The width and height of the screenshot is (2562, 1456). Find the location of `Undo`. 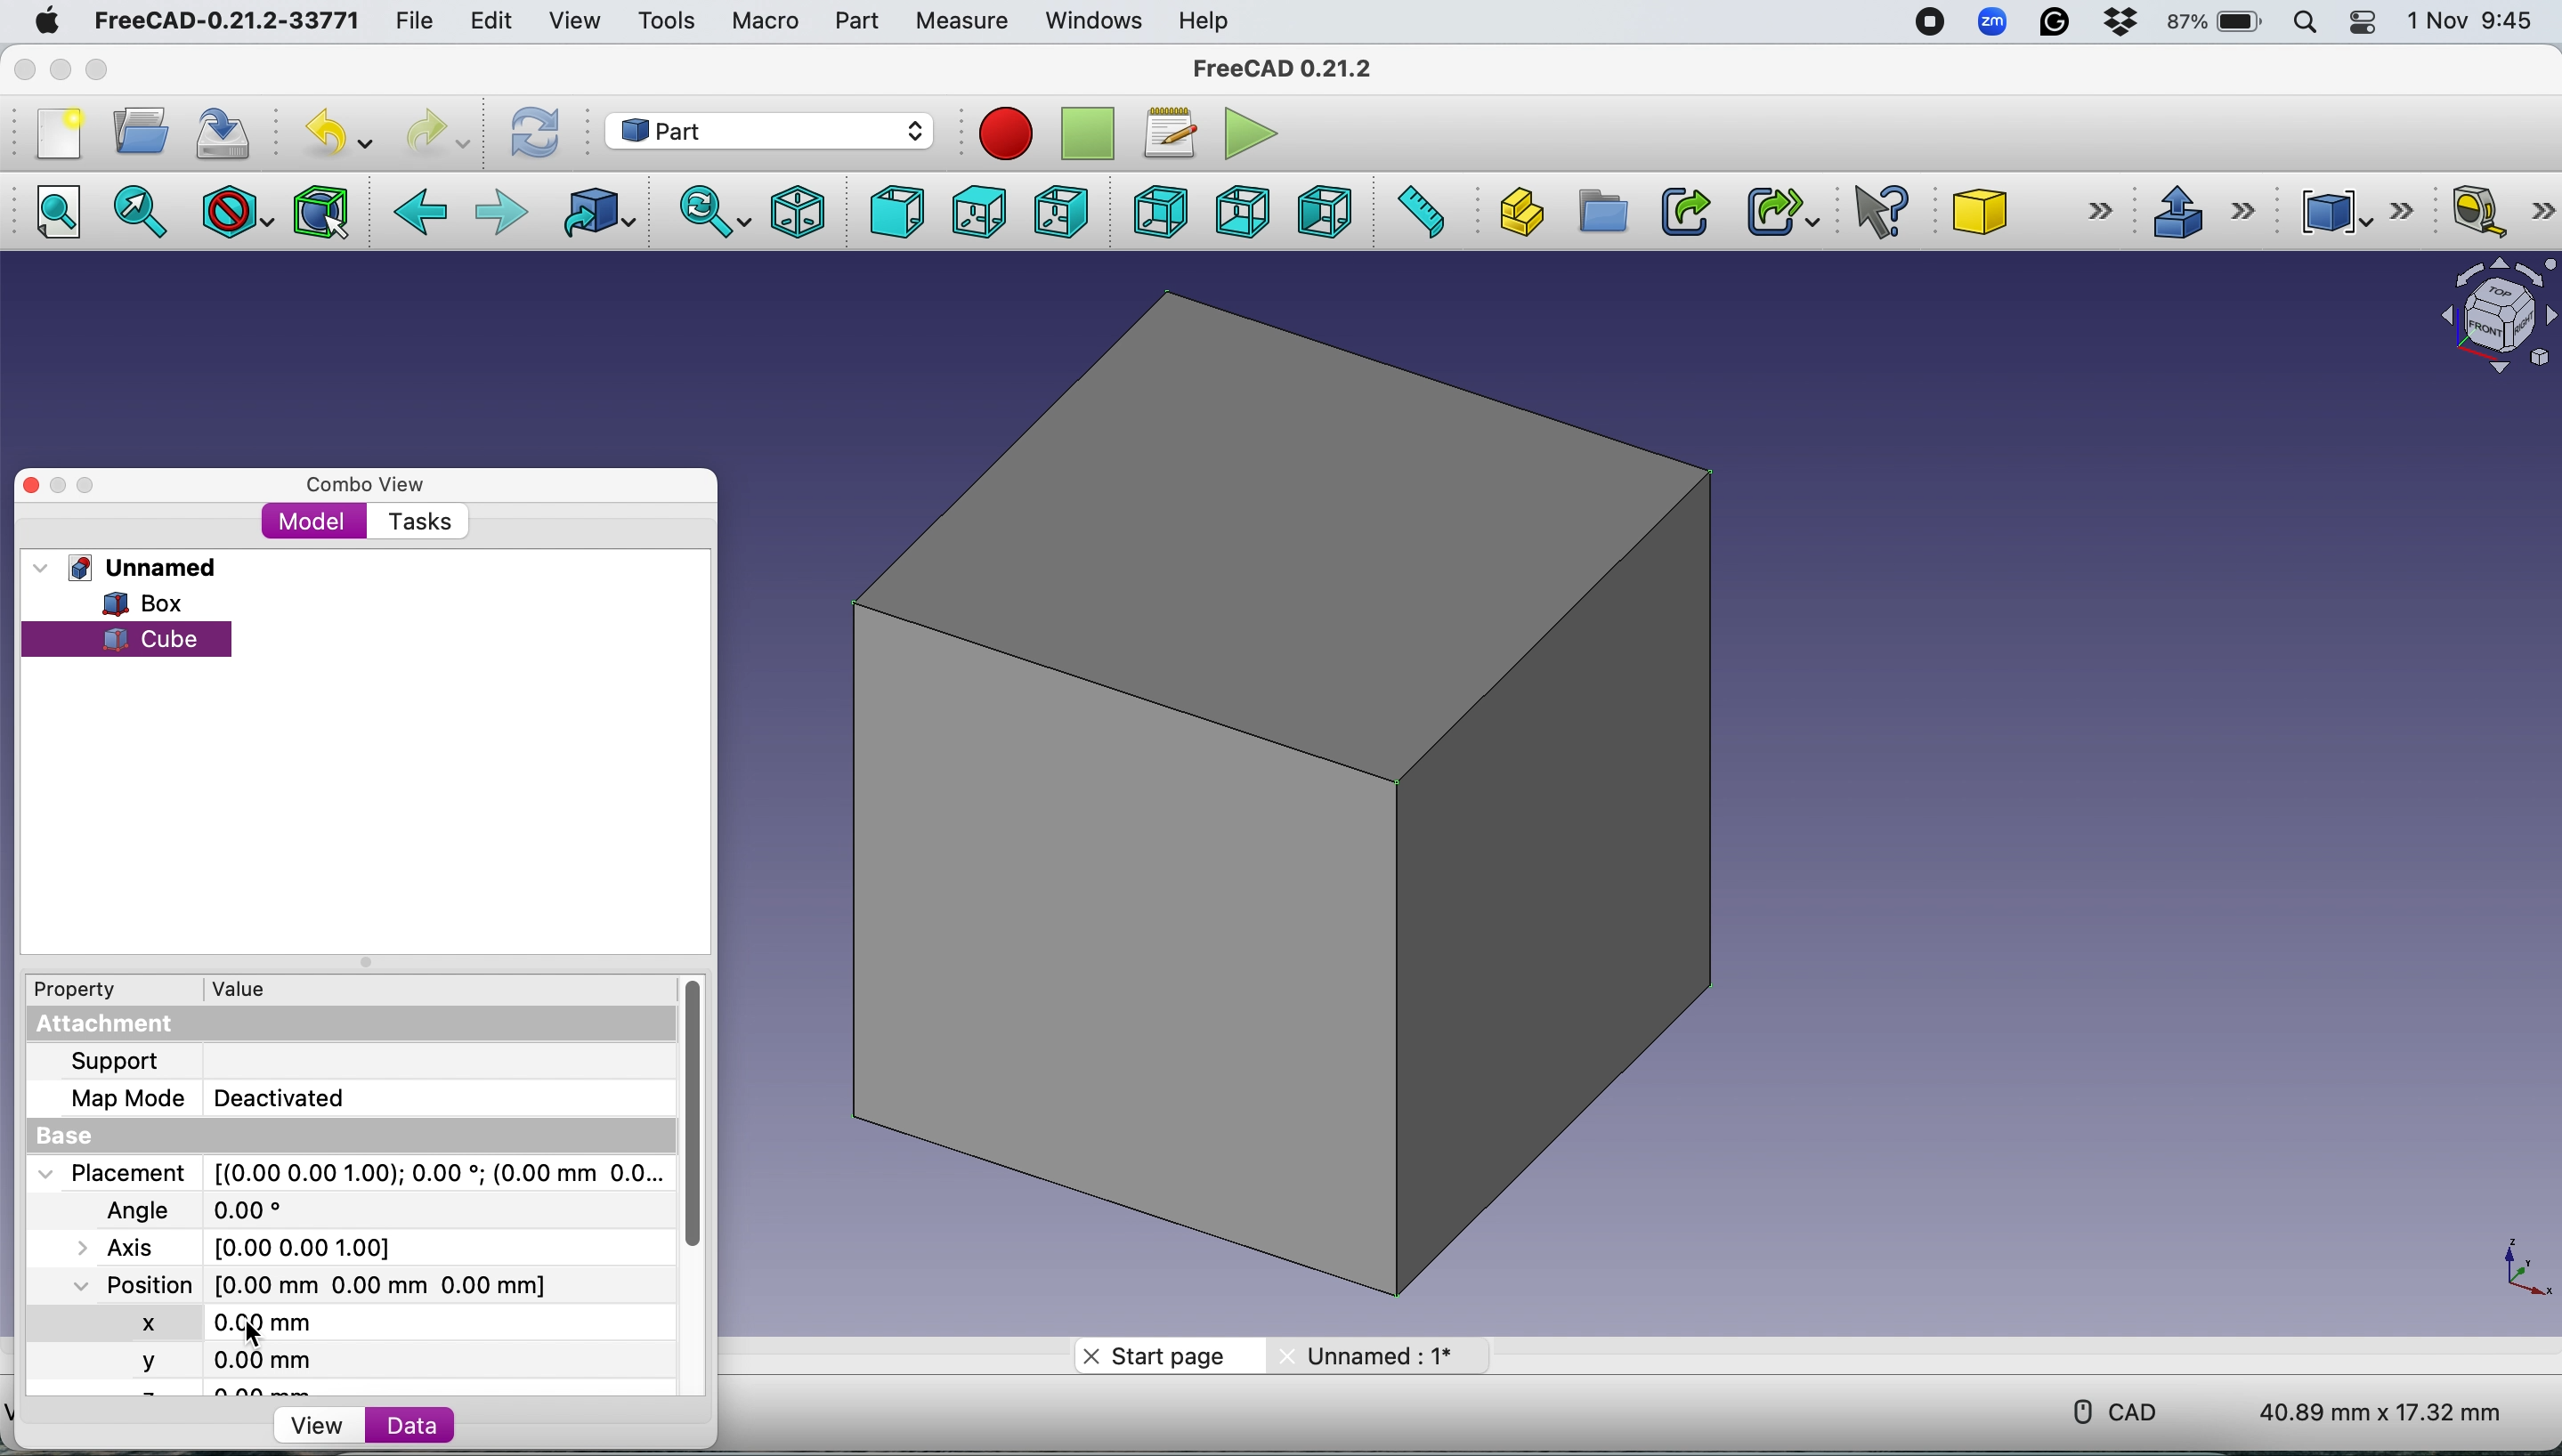

Undo is located at coordinates (343, 133).